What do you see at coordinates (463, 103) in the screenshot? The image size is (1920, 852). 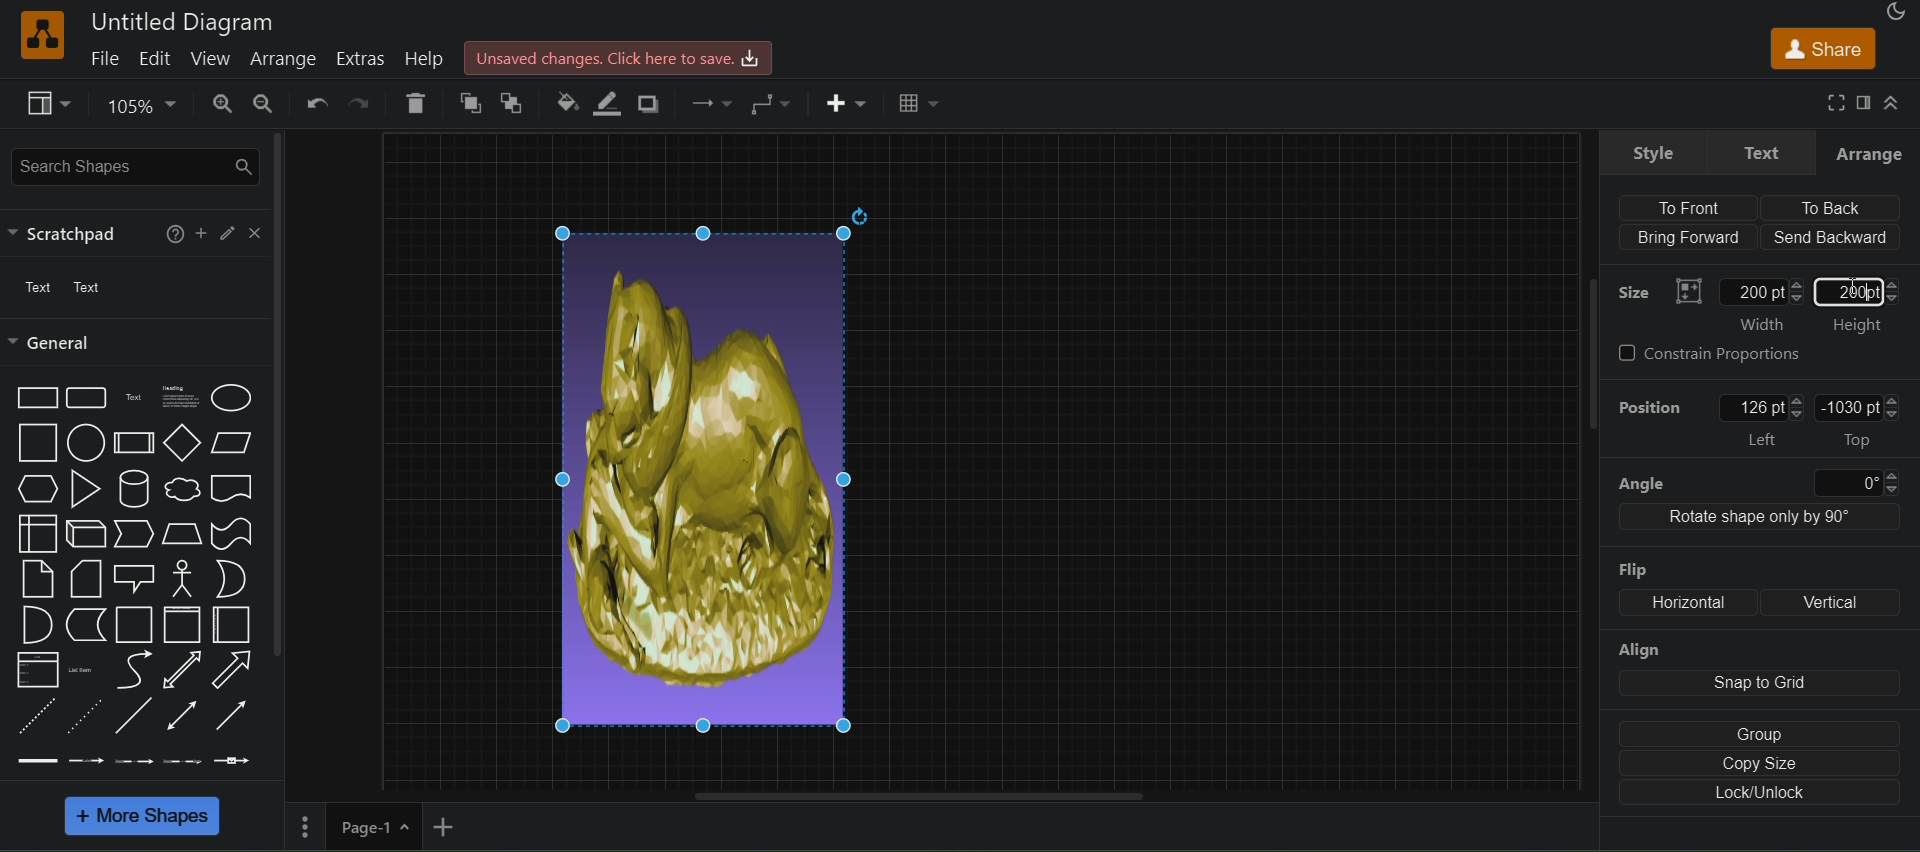 I see `to front` at bounding box center [463, 103].